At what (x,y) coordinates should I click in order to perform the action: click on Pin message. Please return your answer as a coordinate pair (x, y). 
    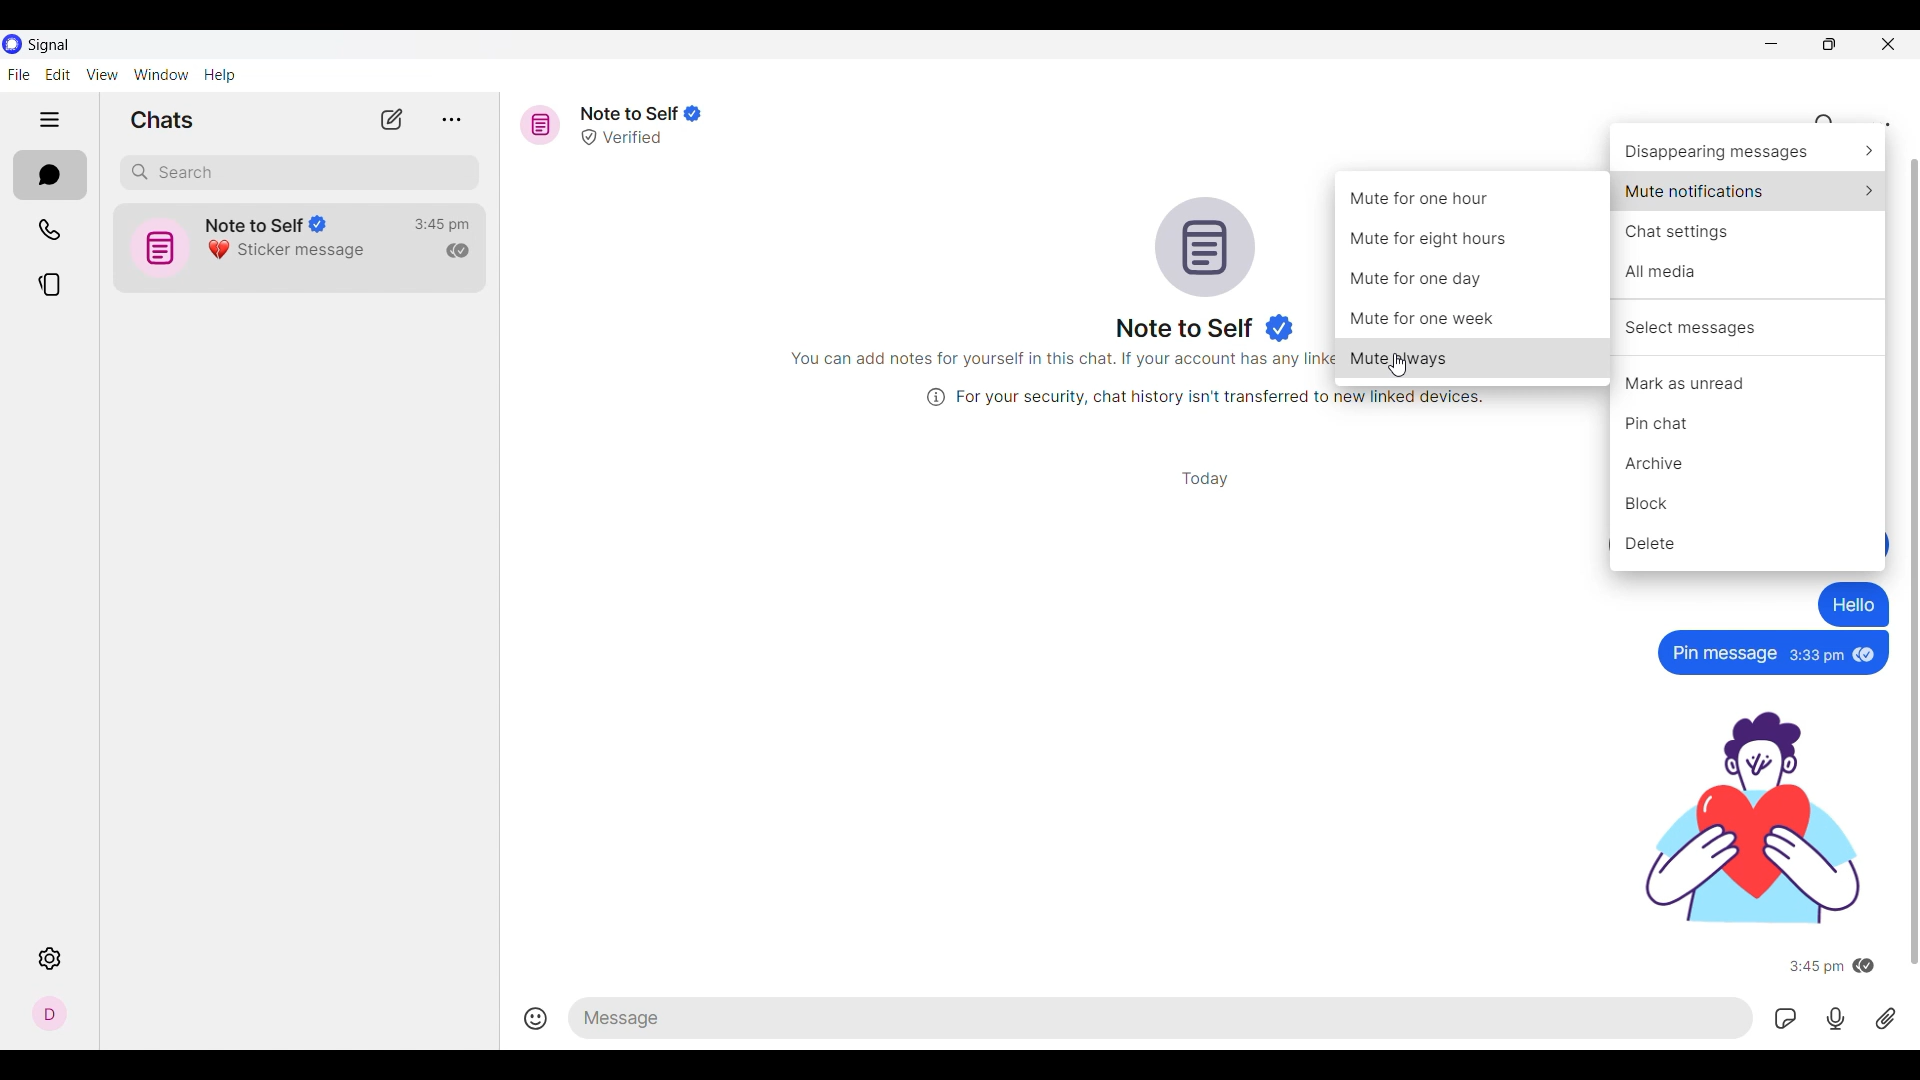
    Looking at the image, I should click on (1722, 654).